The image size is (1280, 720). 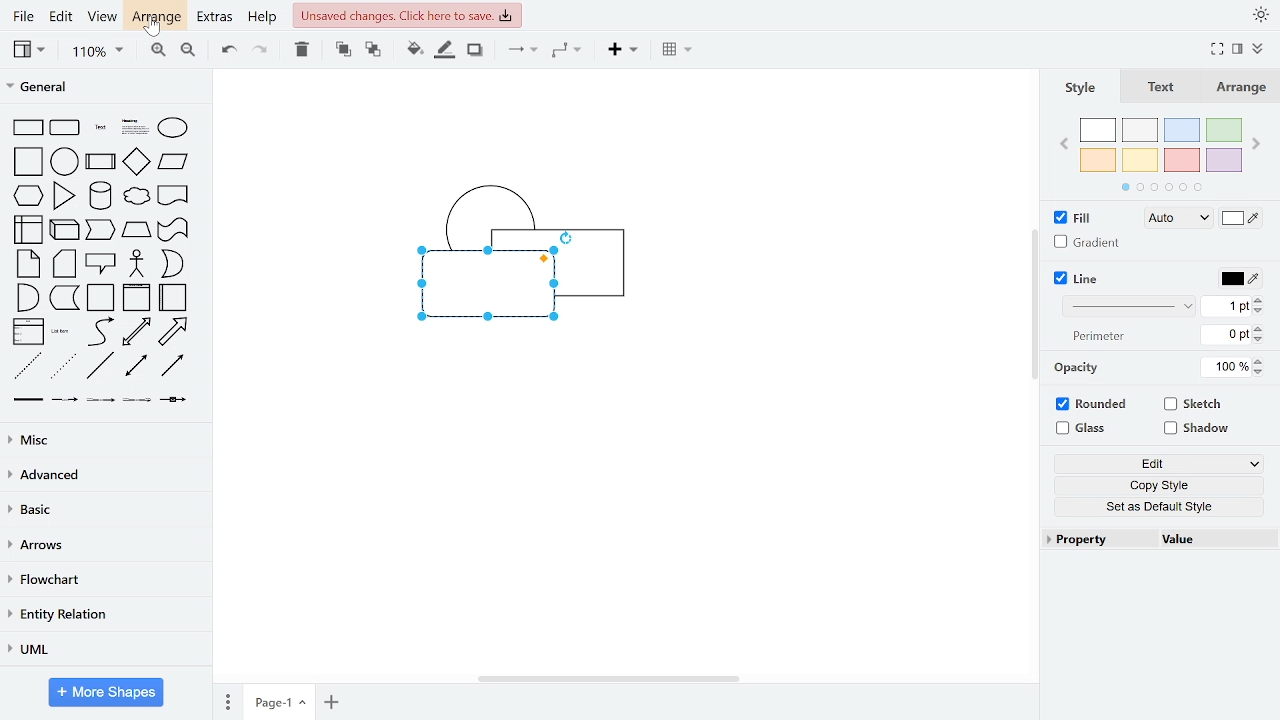 I want to click on diamond, so click(x=136, y=162).